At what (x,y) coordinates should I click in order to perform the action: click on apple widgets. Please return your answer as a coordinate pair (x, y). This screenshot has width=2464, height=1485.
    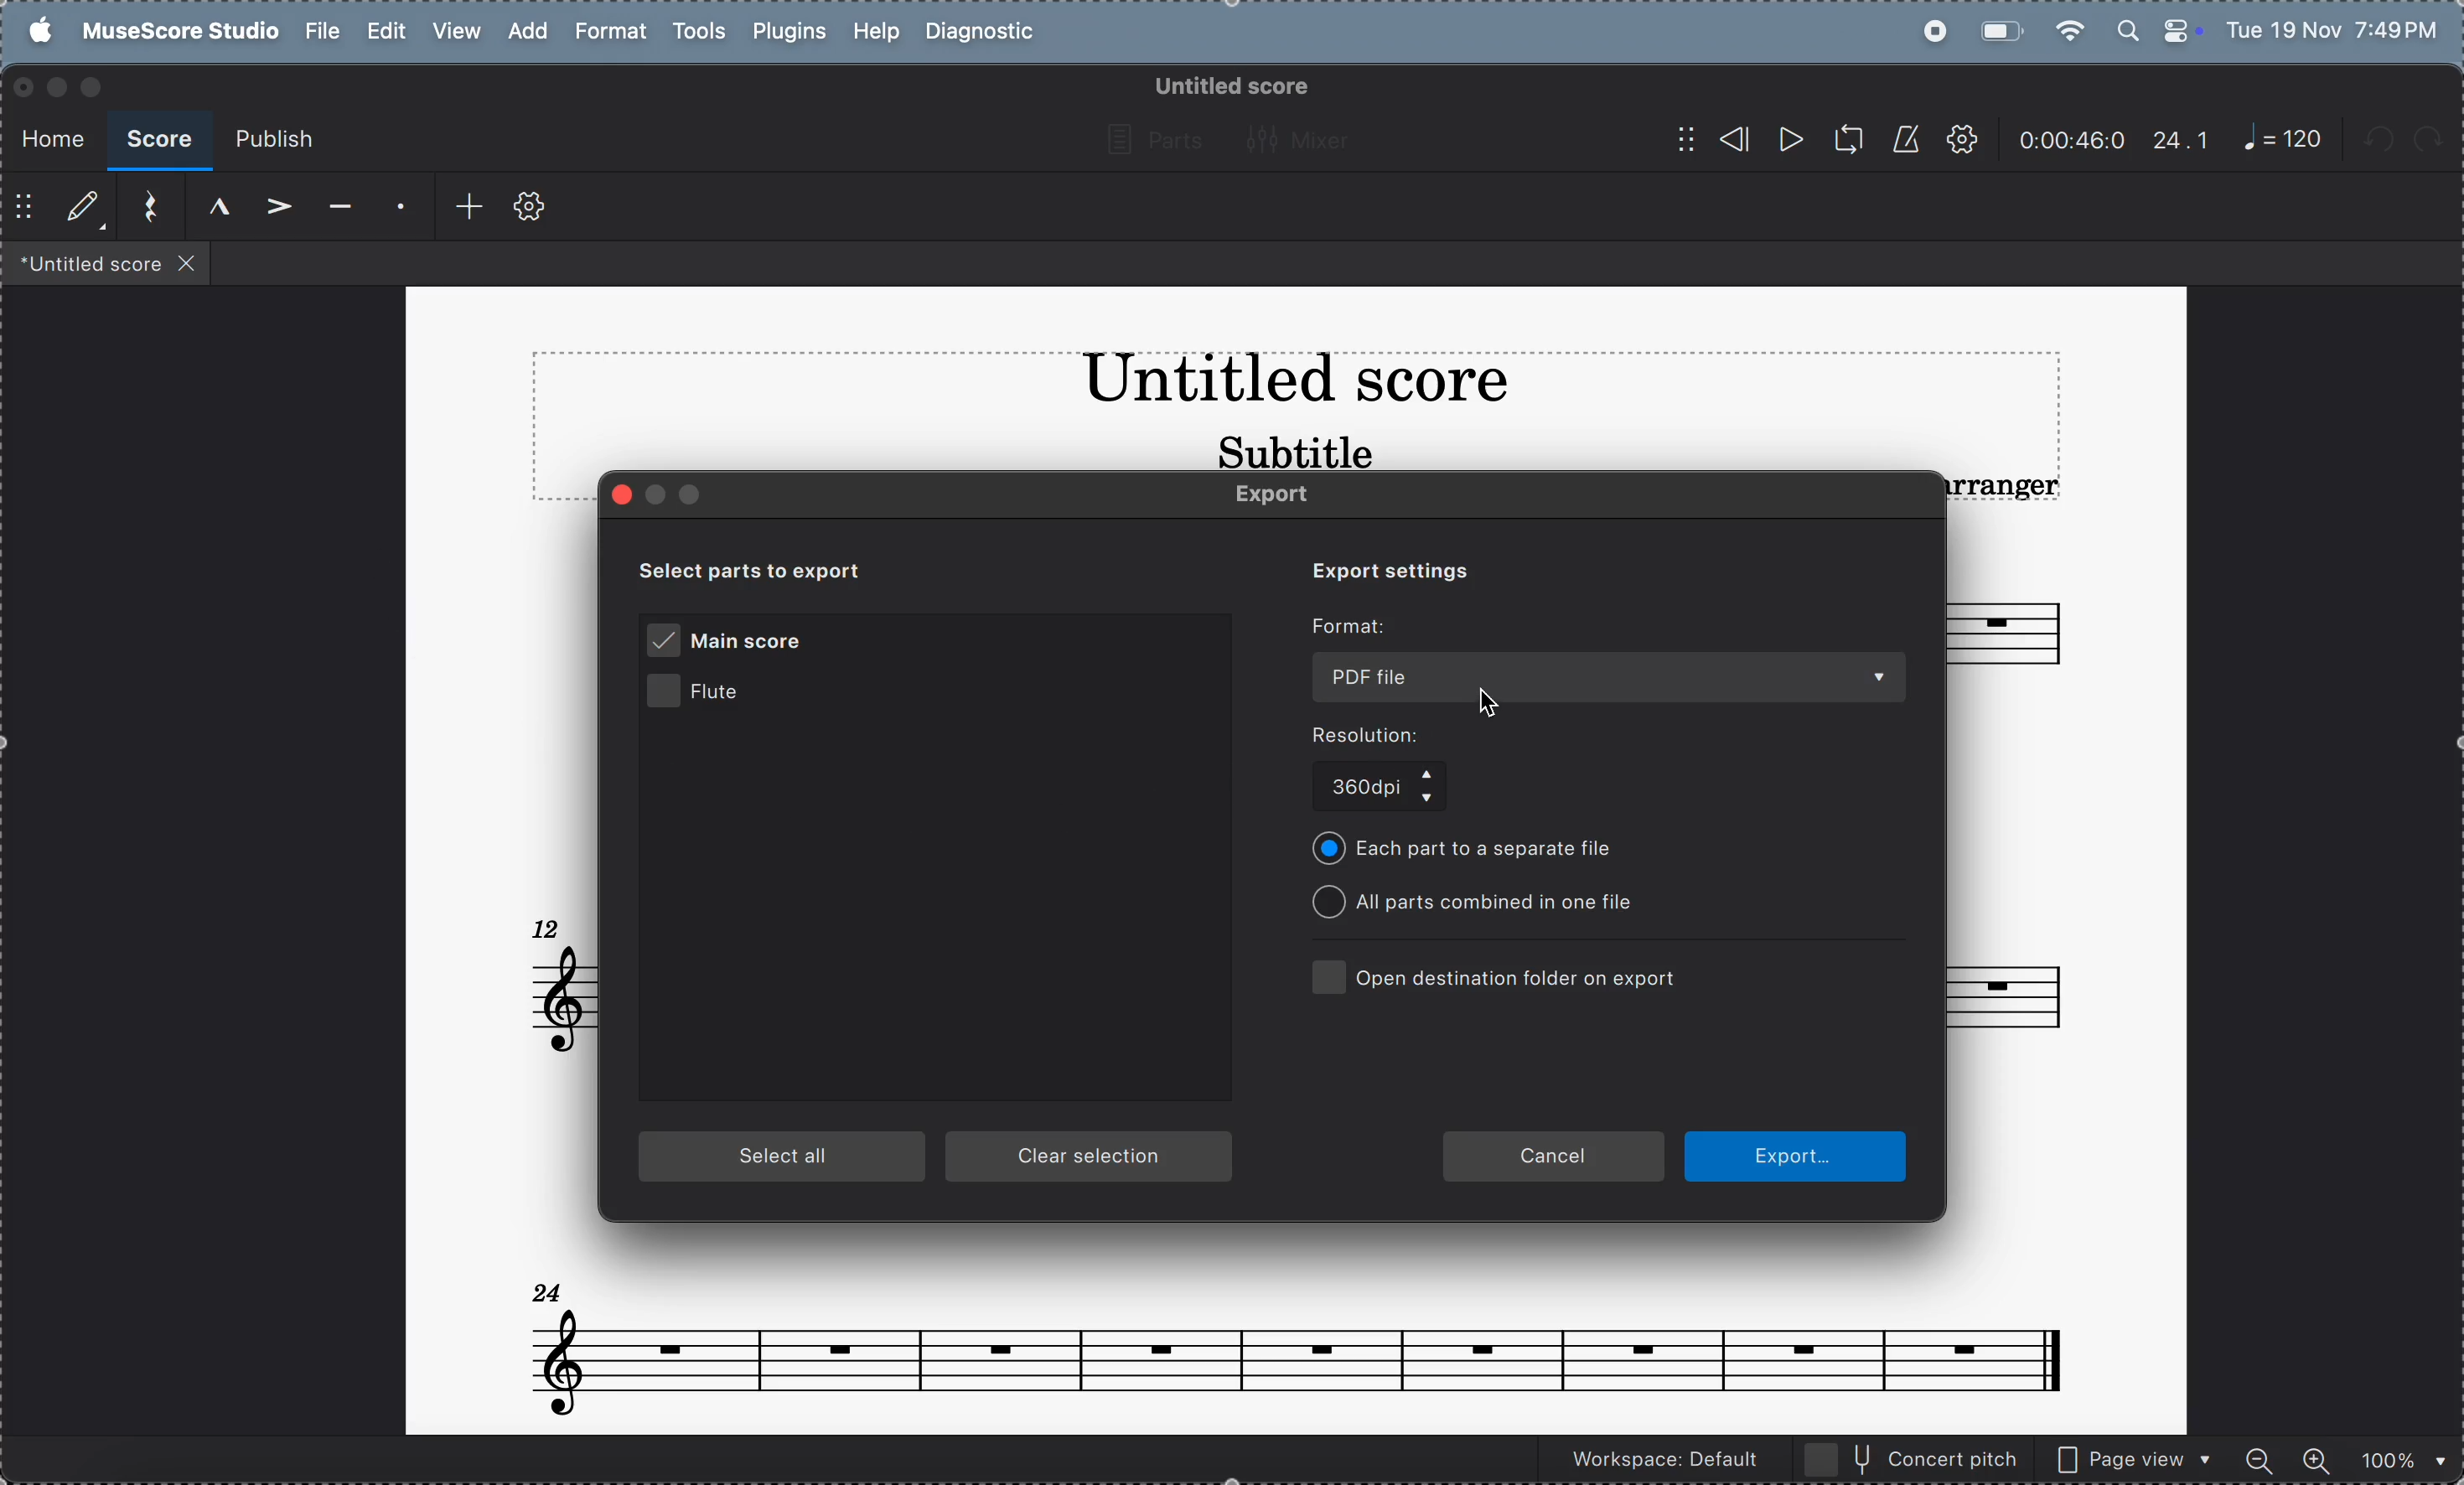
    Looking at the image, I should click on (2158, 28).